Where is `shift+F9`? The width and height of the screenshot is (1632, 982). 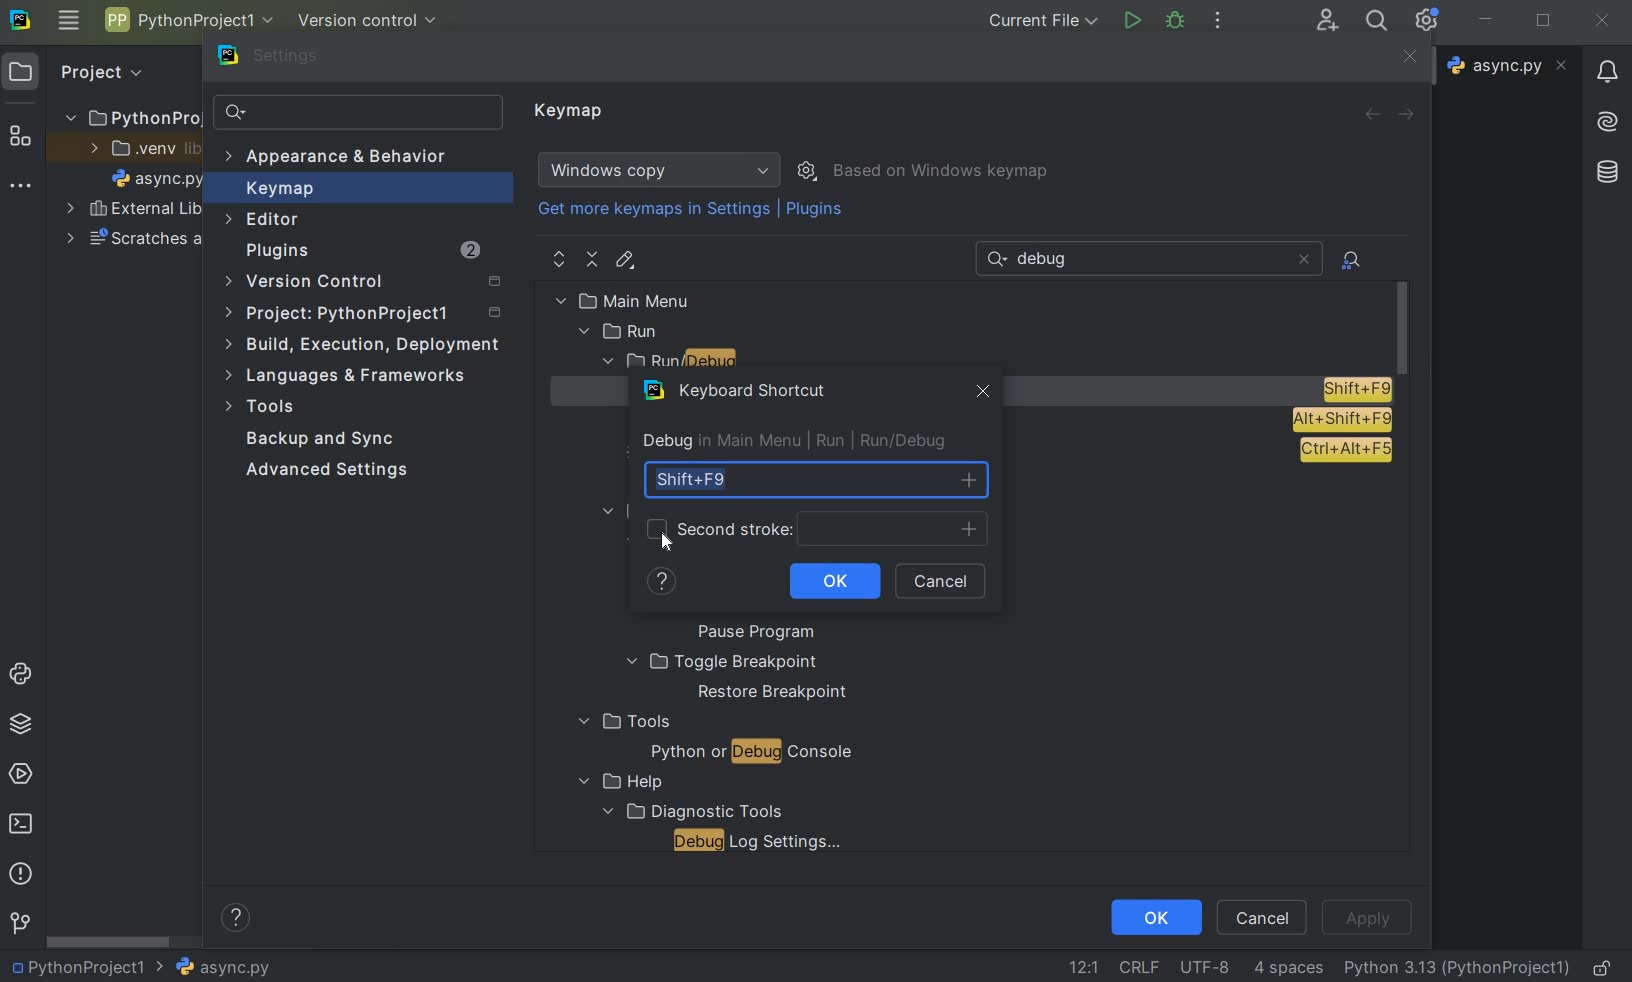
shift+F9 is located at coordinates (815, 480).